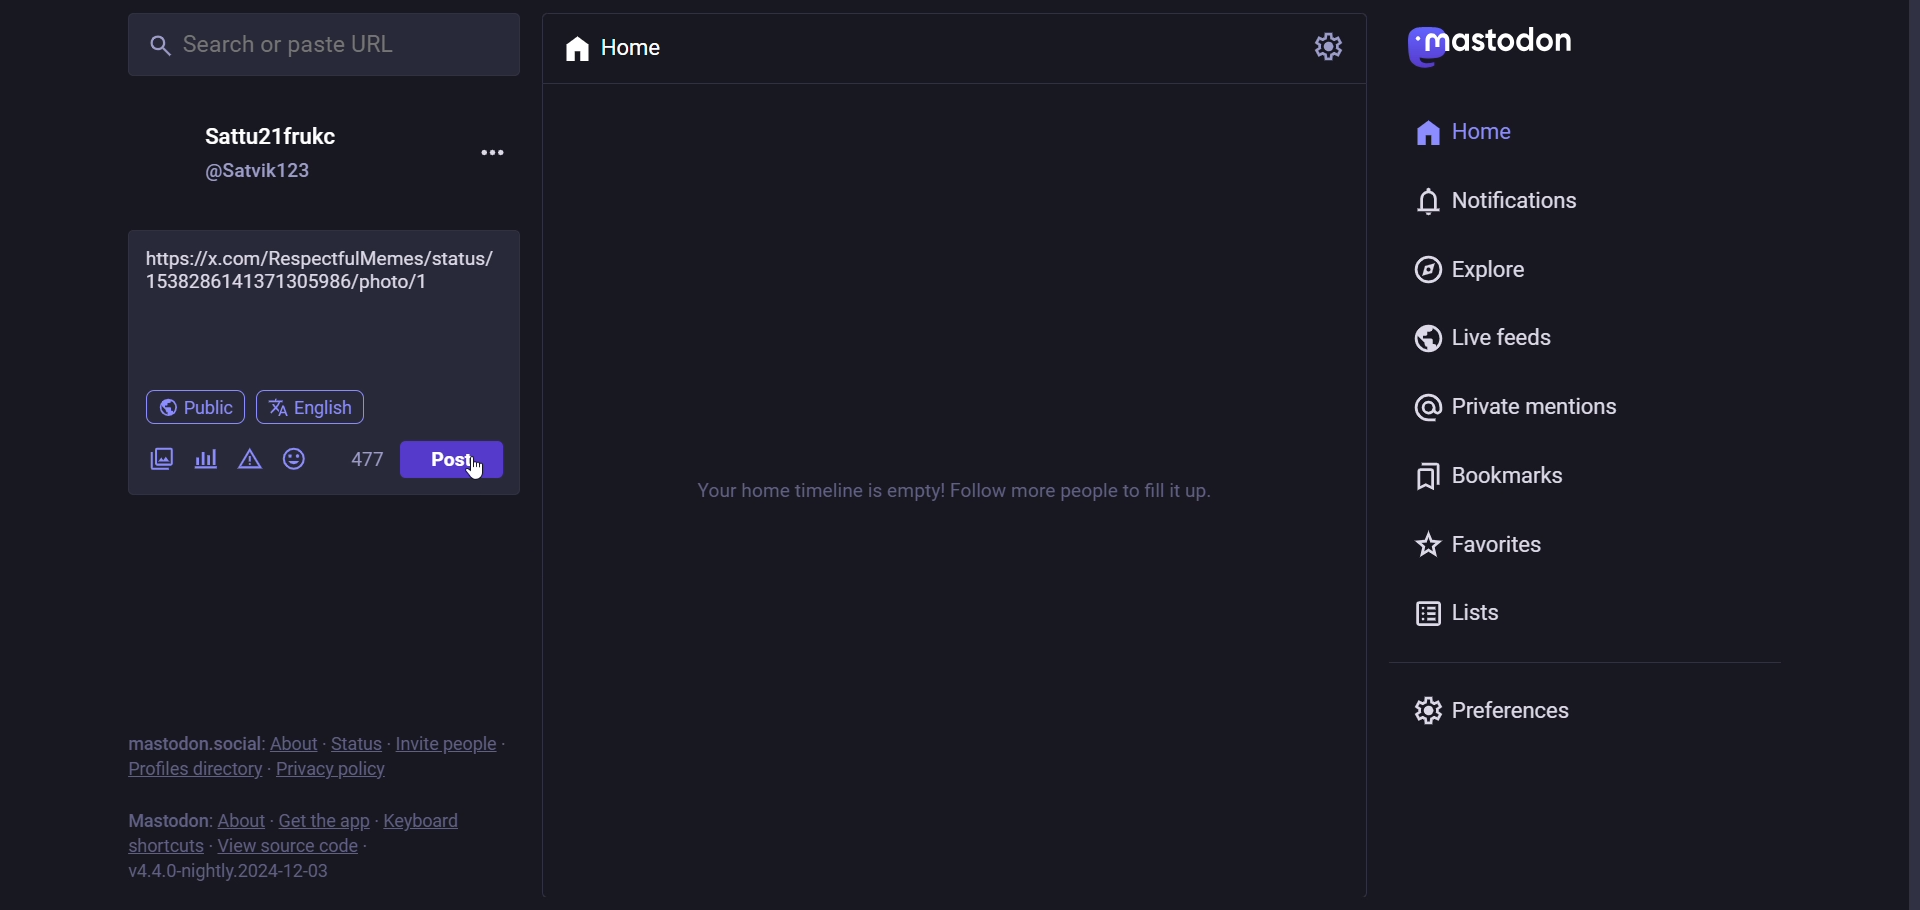 This screenshot has width=1920, height=910. Describe the element at coordinates (1498, 711) in the screenshot. I see `preferences` at that location.